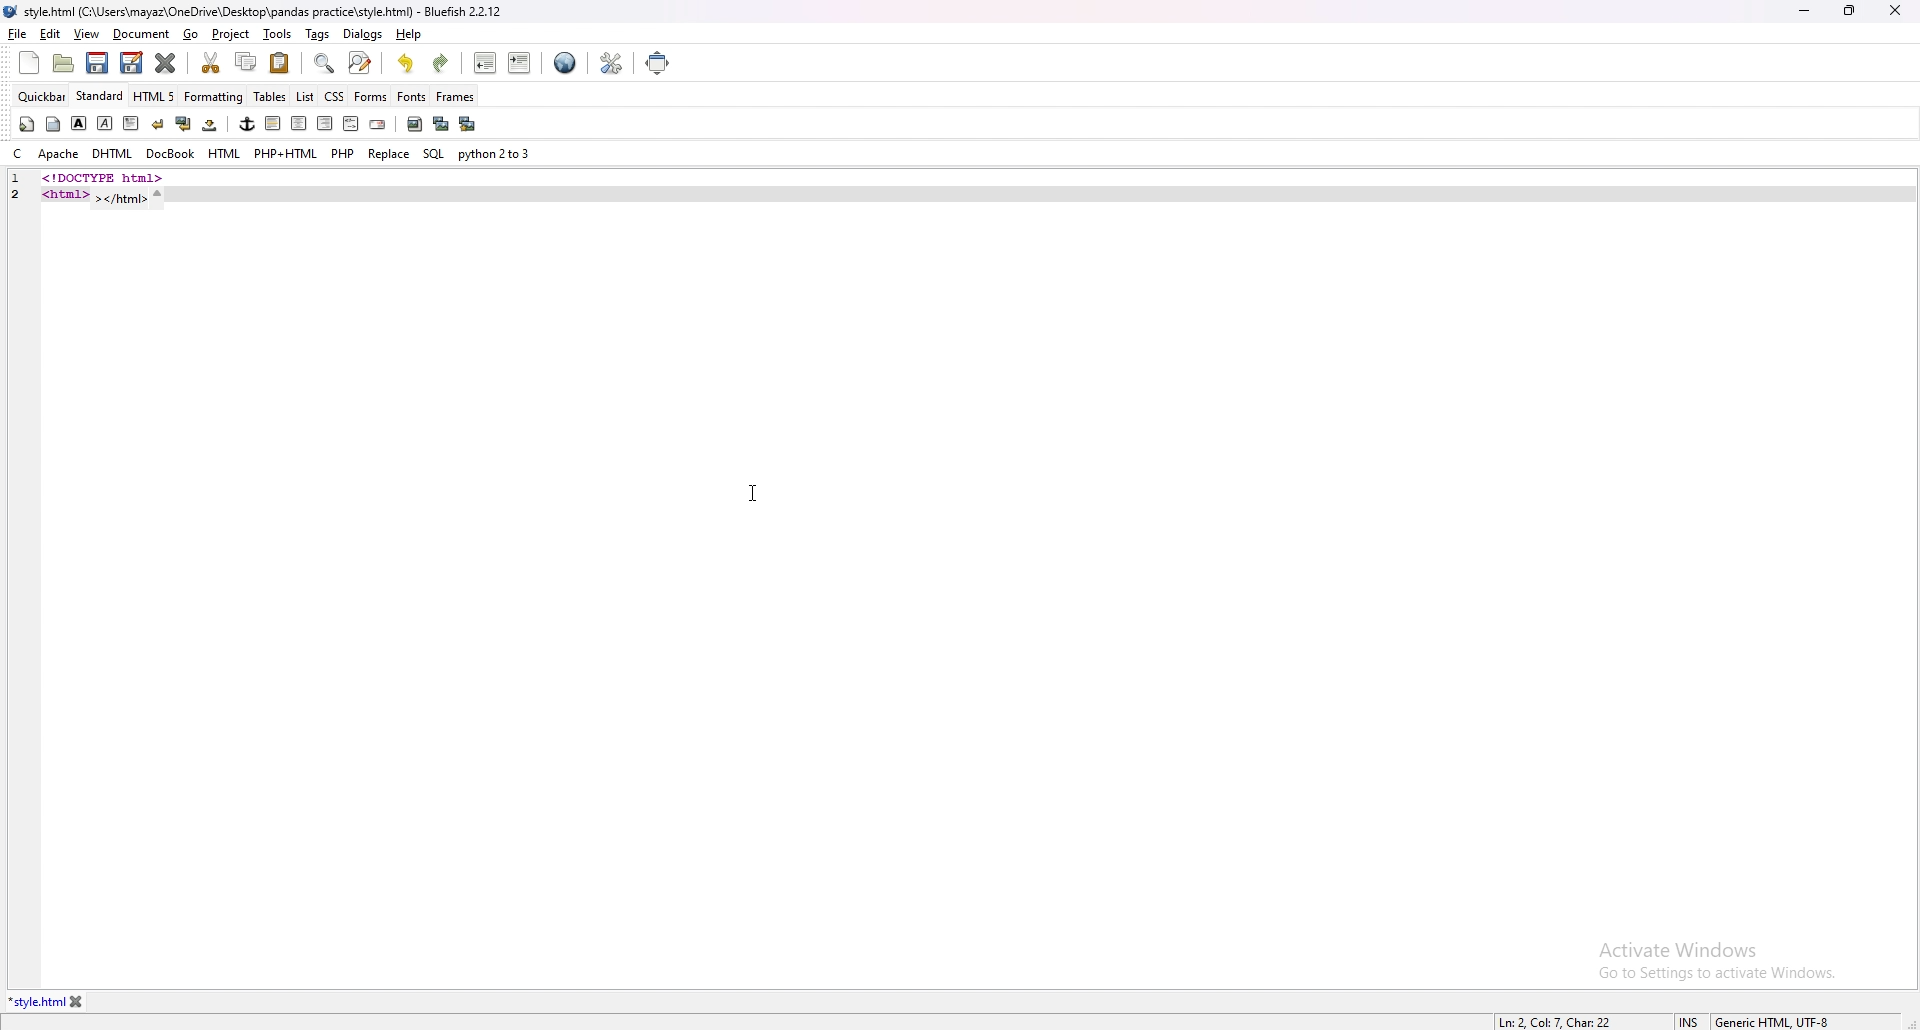  I want to click on unindent, so click(486, 63).